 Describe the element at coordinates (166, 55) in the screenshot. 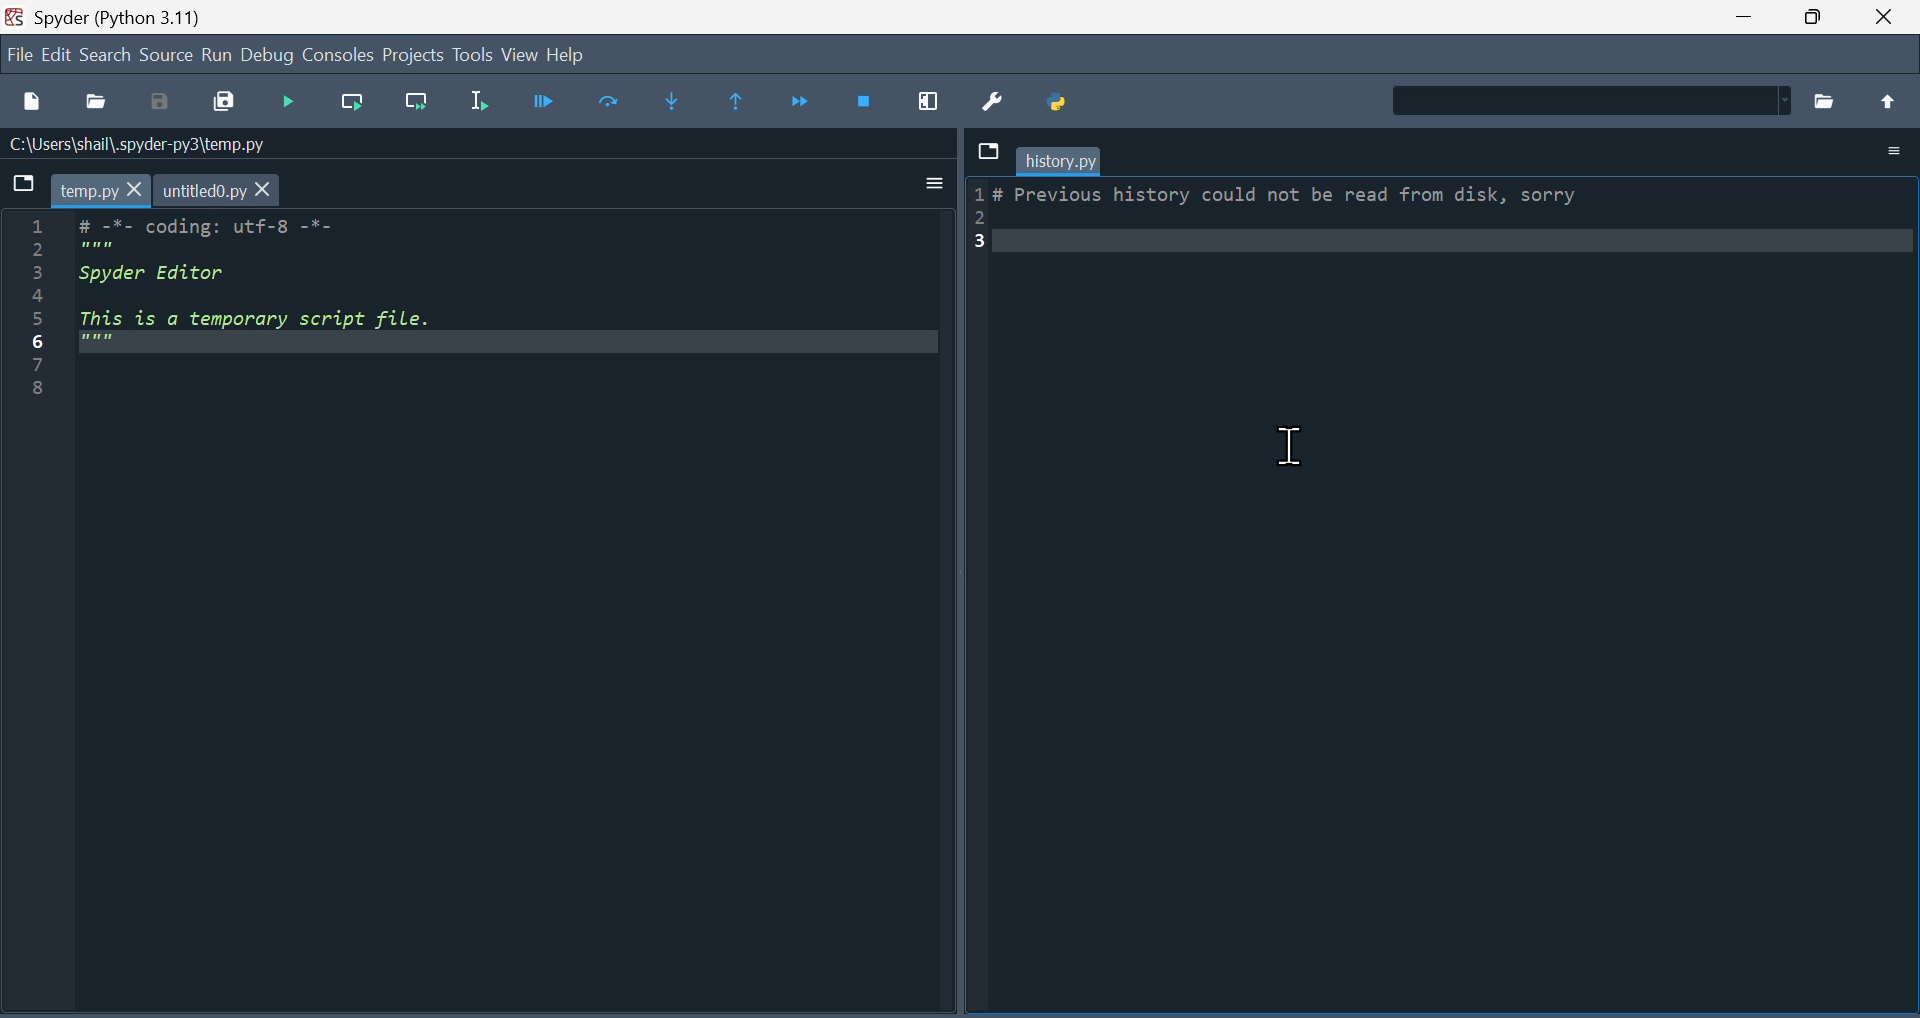

I see `source` at that location.